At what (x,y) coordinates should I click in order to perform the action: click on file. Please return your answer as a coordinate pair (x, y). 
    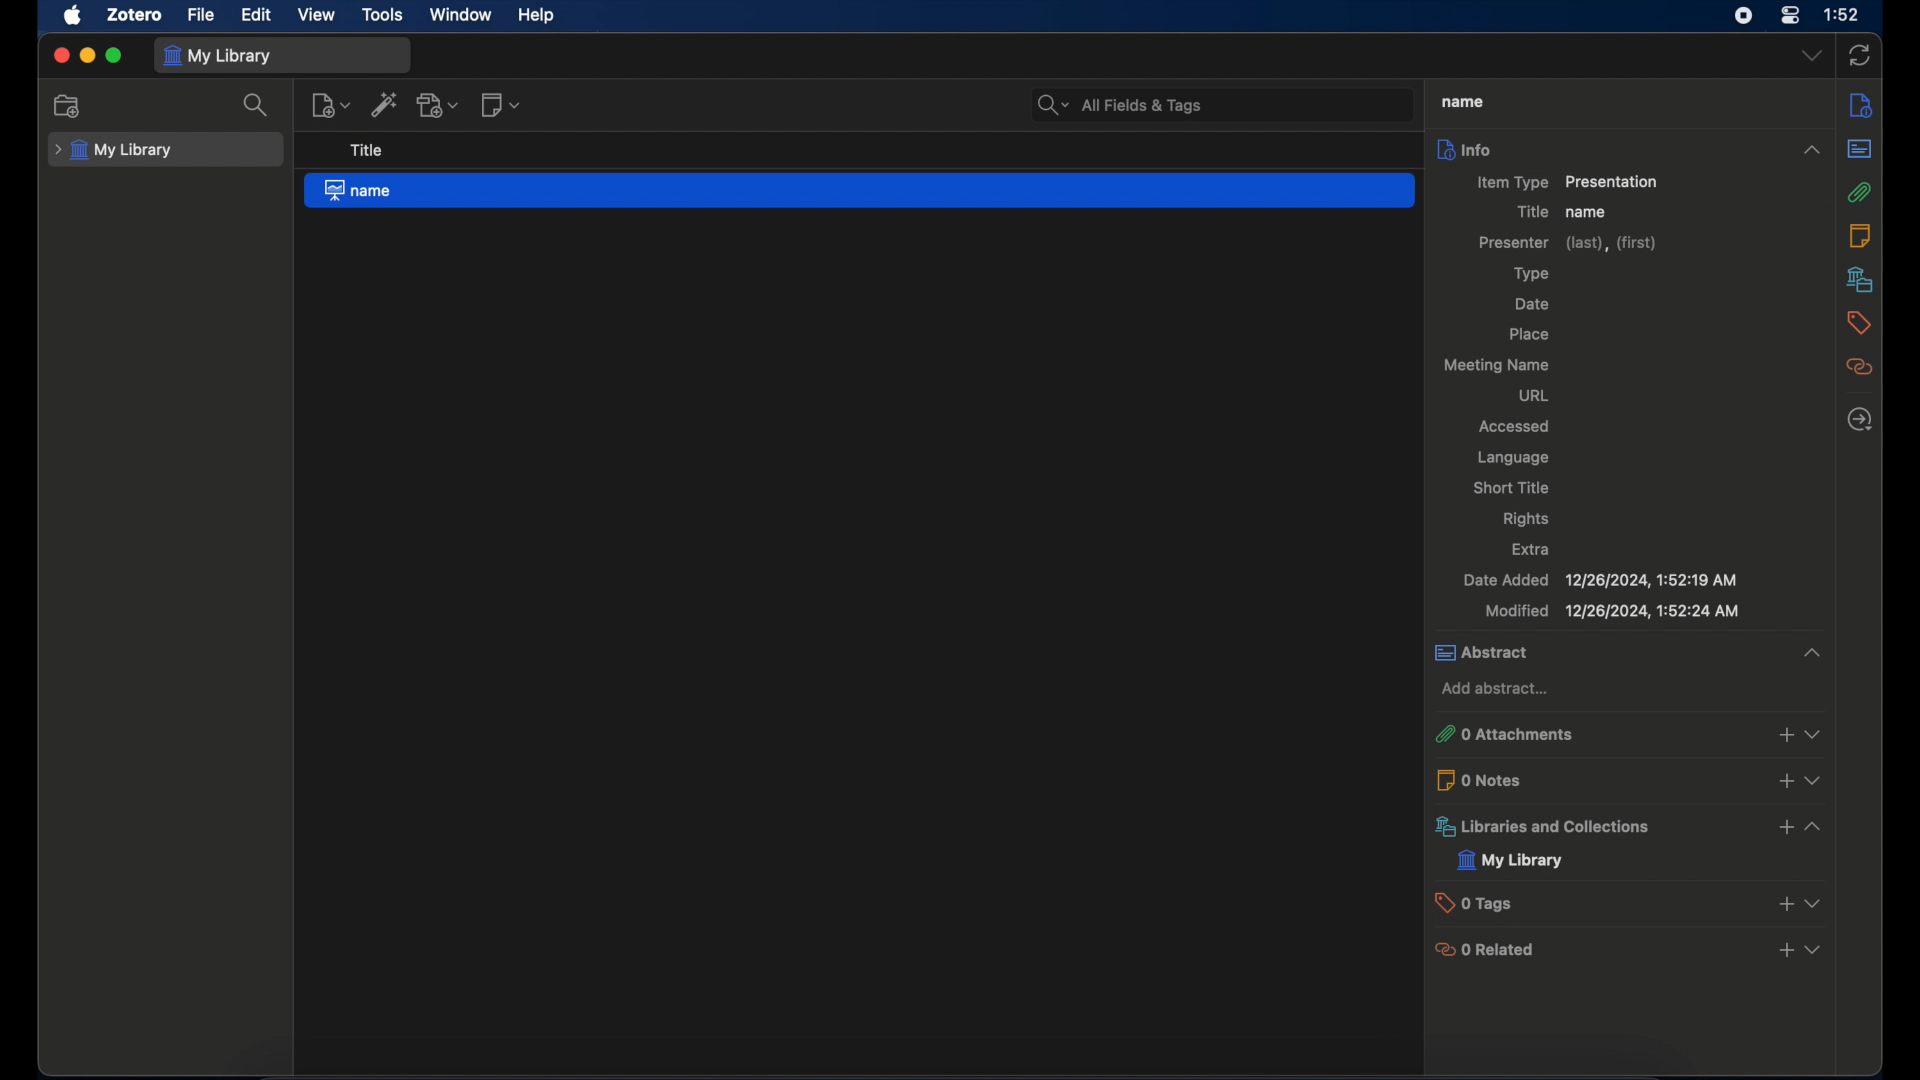
    Looking at the image, I should click on (200, 15).